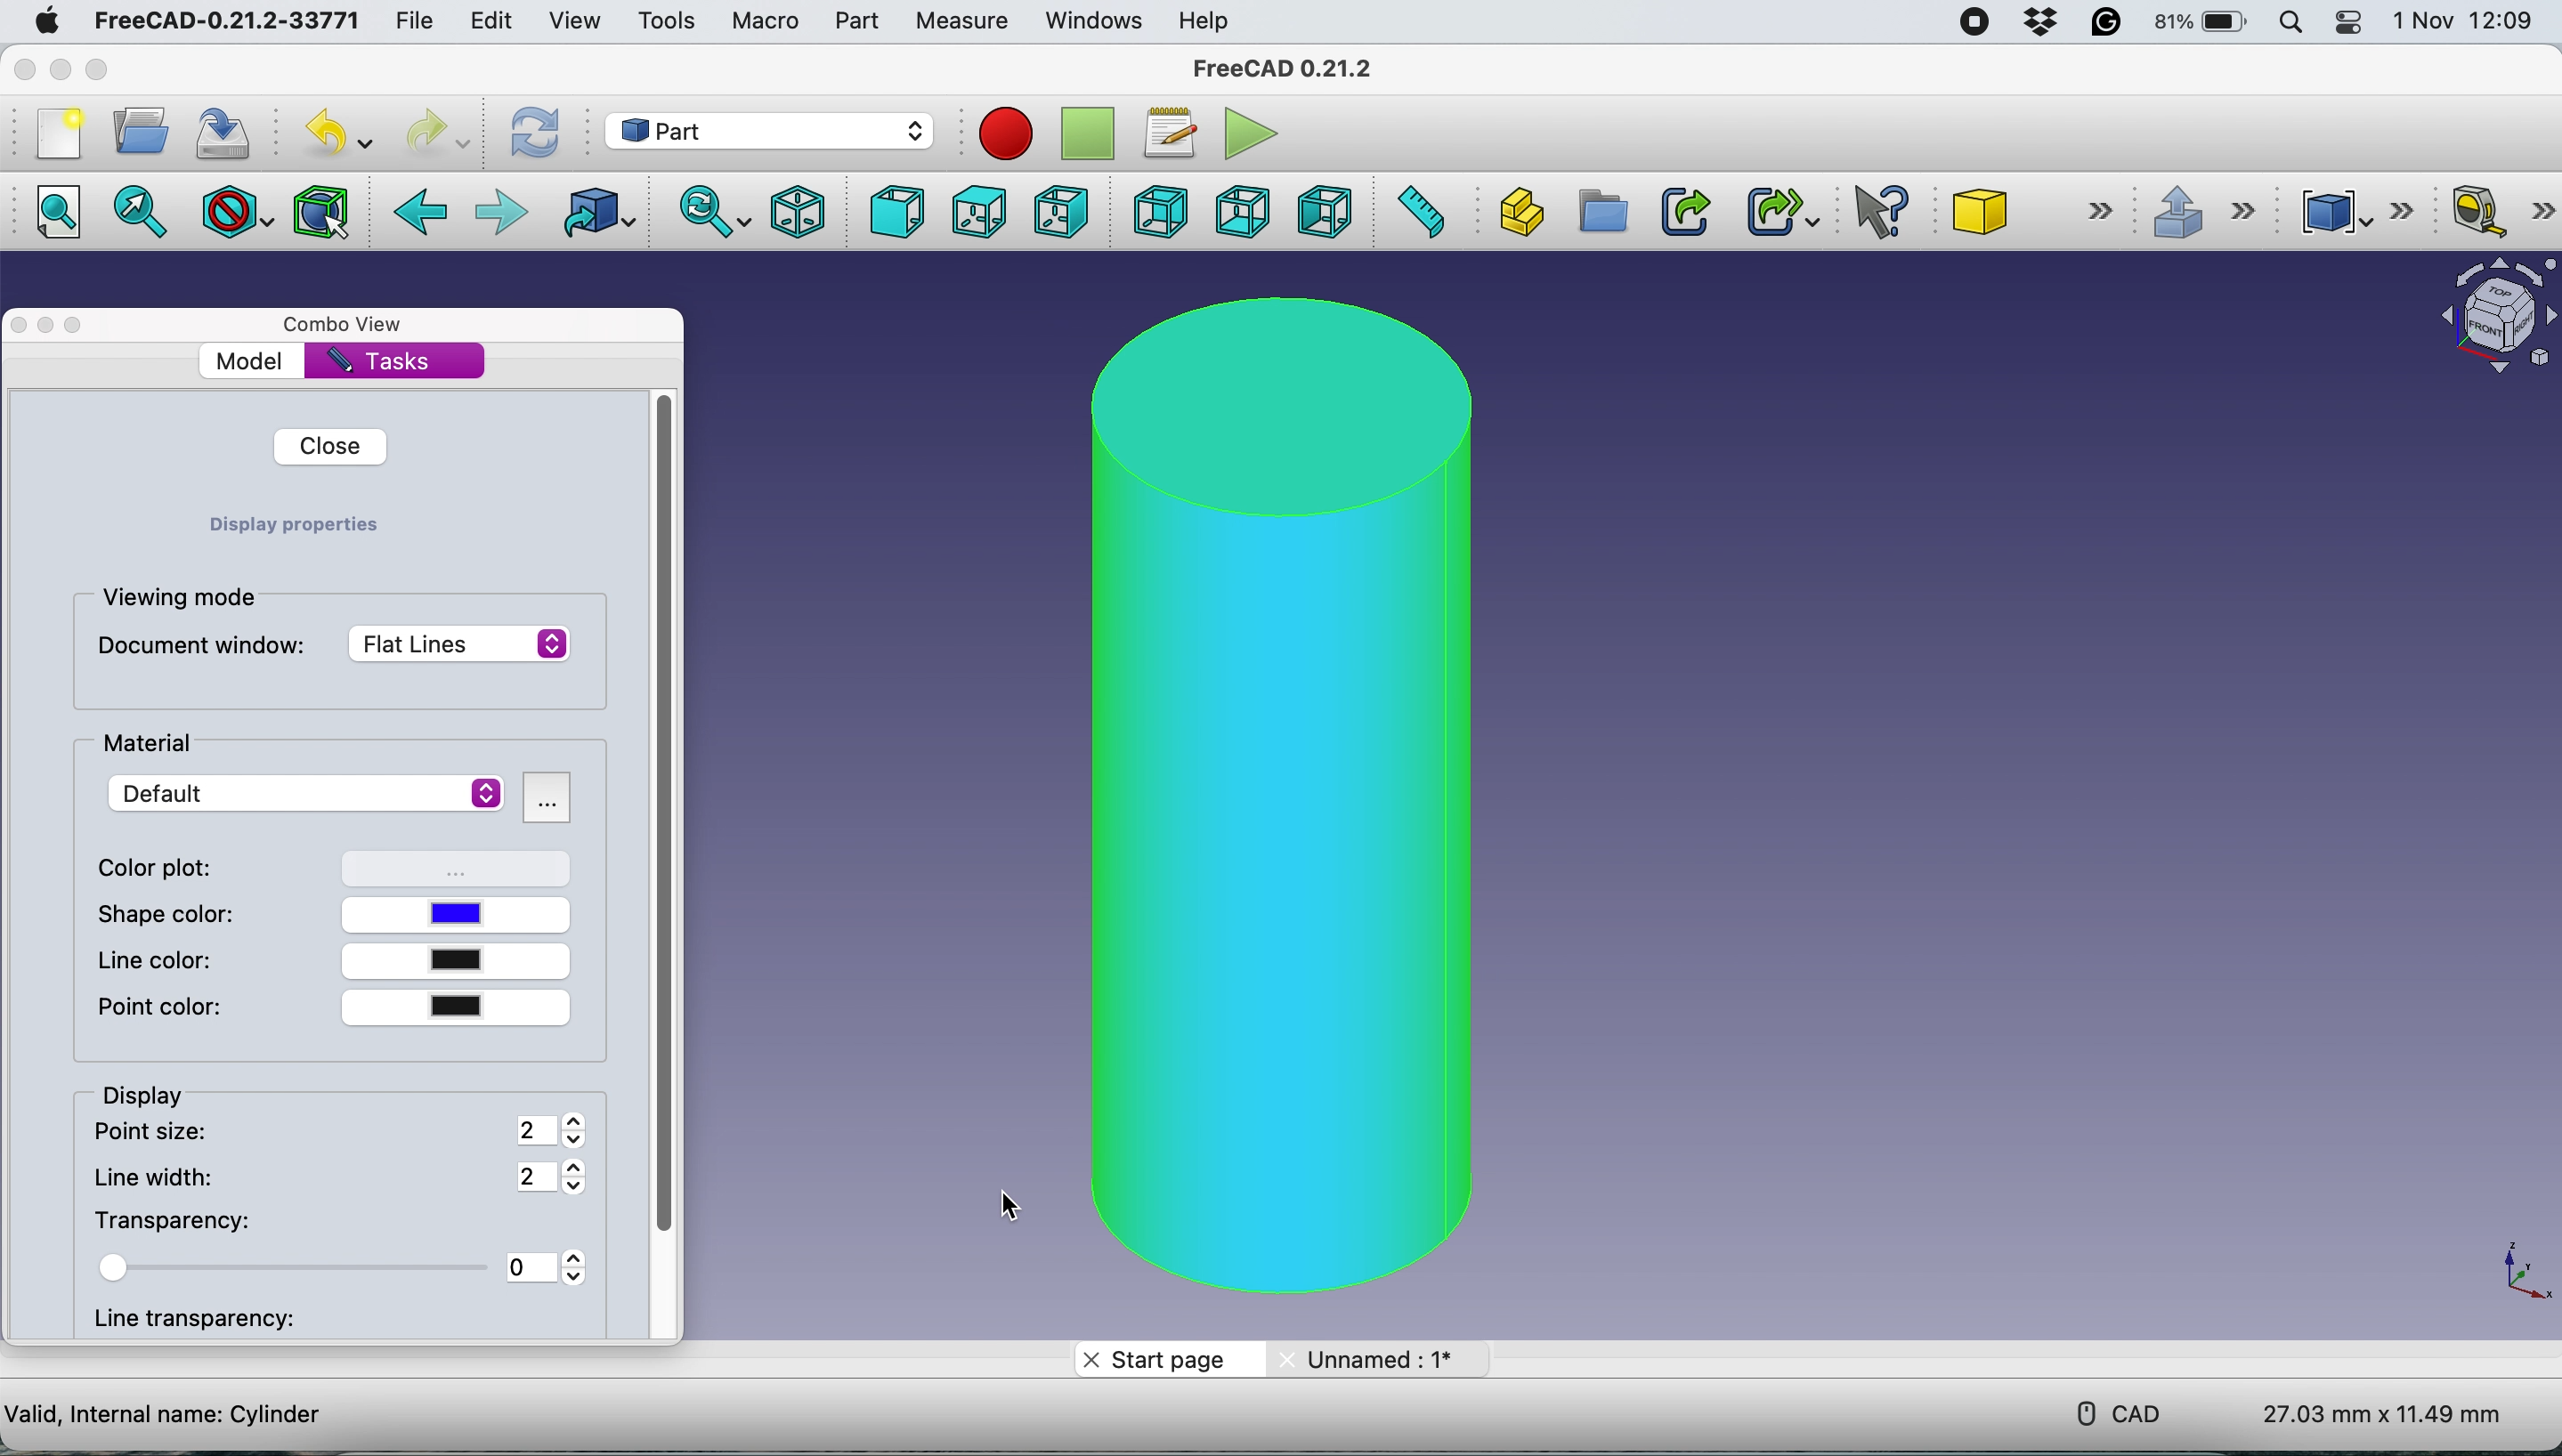 Image resolution: width=2562 pixels, height=1456 pixels. Describe the element at coordinates (1600, 212) in the screenshot. I see `create group` at that location.